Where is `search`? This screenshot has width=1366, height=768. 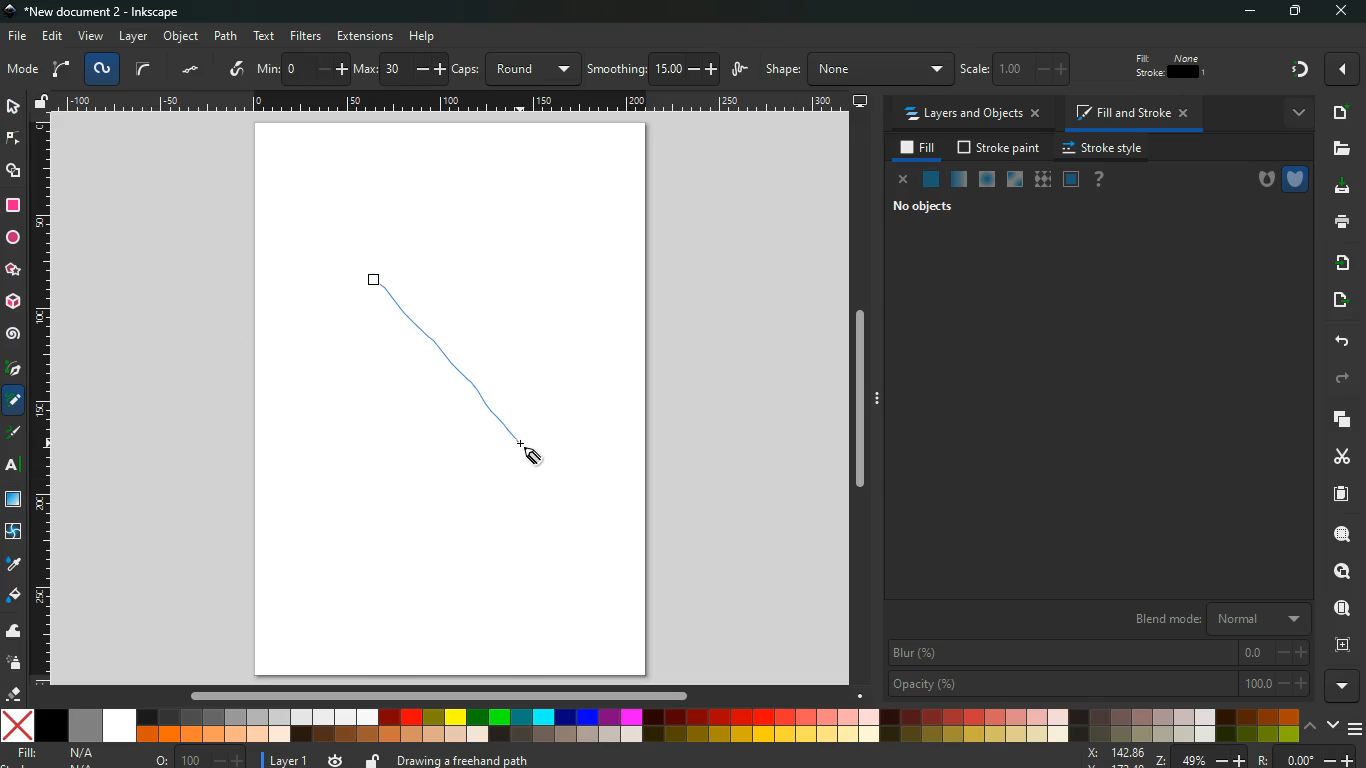 search is located at coordinates (1339, 532).